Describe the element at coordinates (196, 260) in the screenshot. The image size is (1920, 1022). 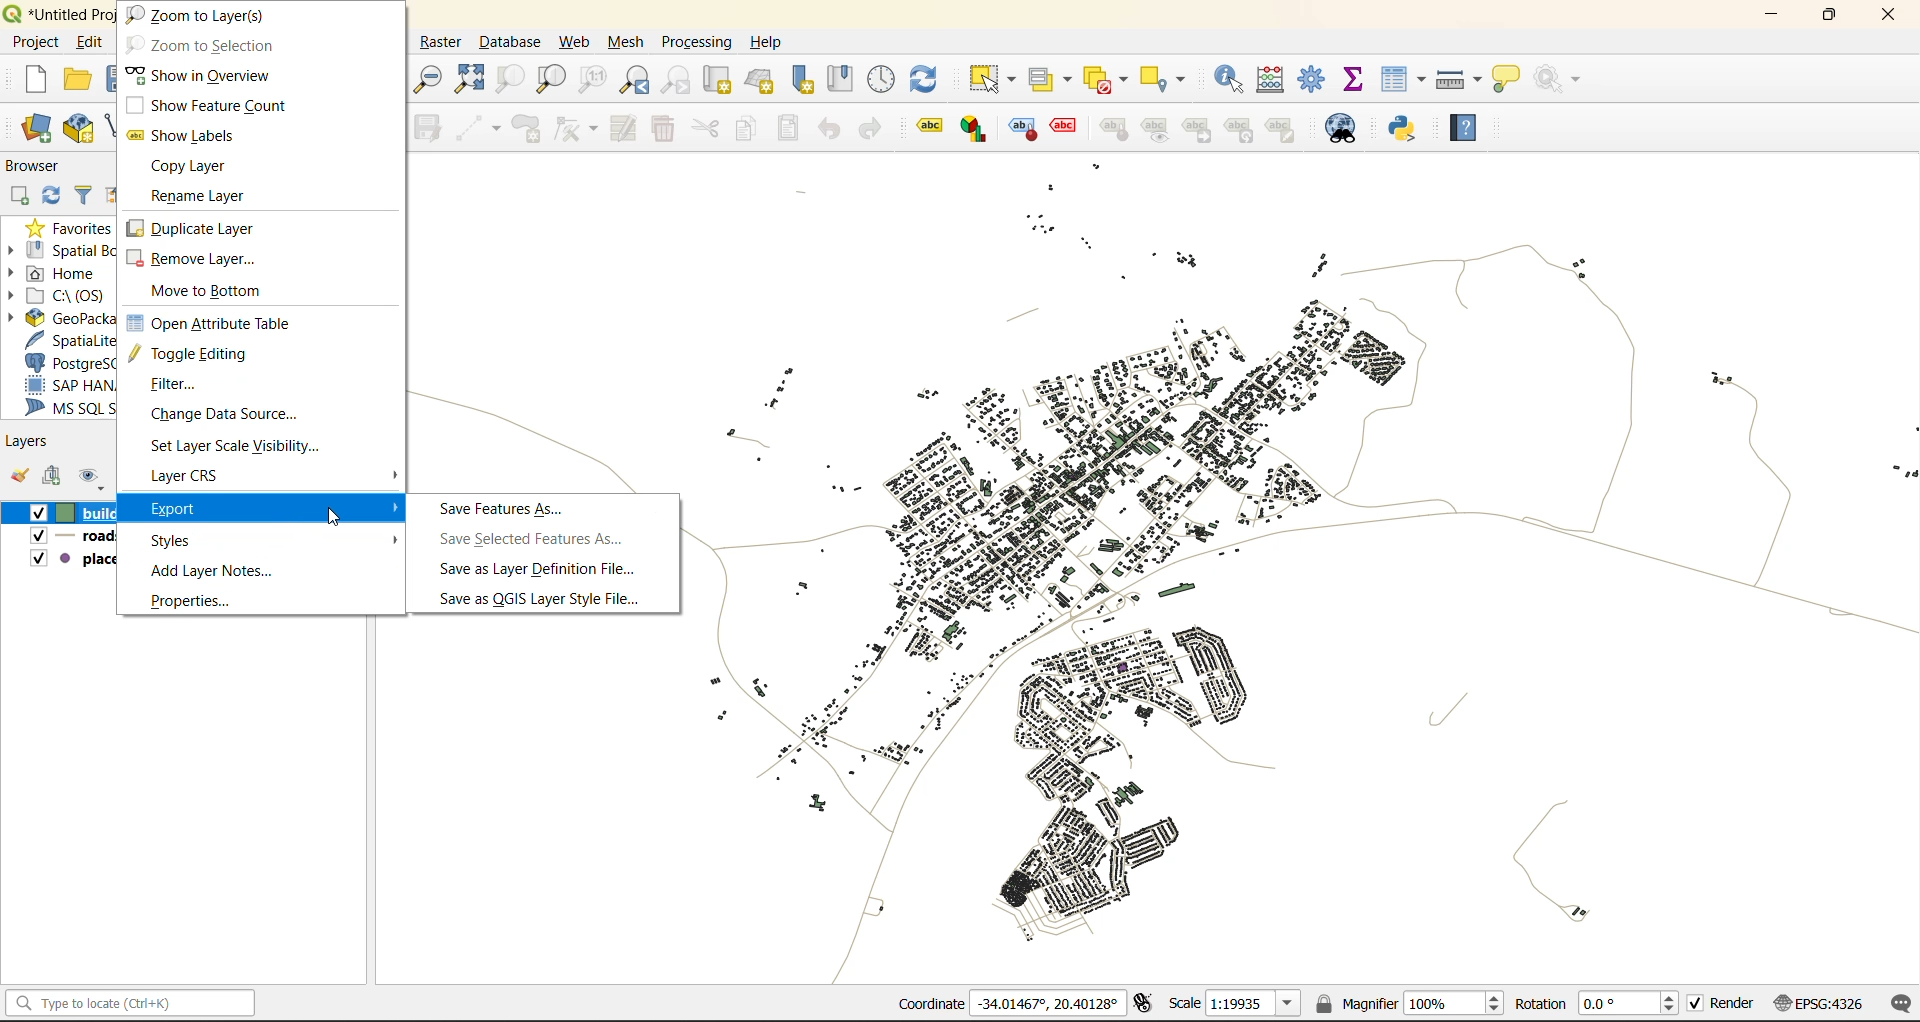
I see `remove layer` at that location.